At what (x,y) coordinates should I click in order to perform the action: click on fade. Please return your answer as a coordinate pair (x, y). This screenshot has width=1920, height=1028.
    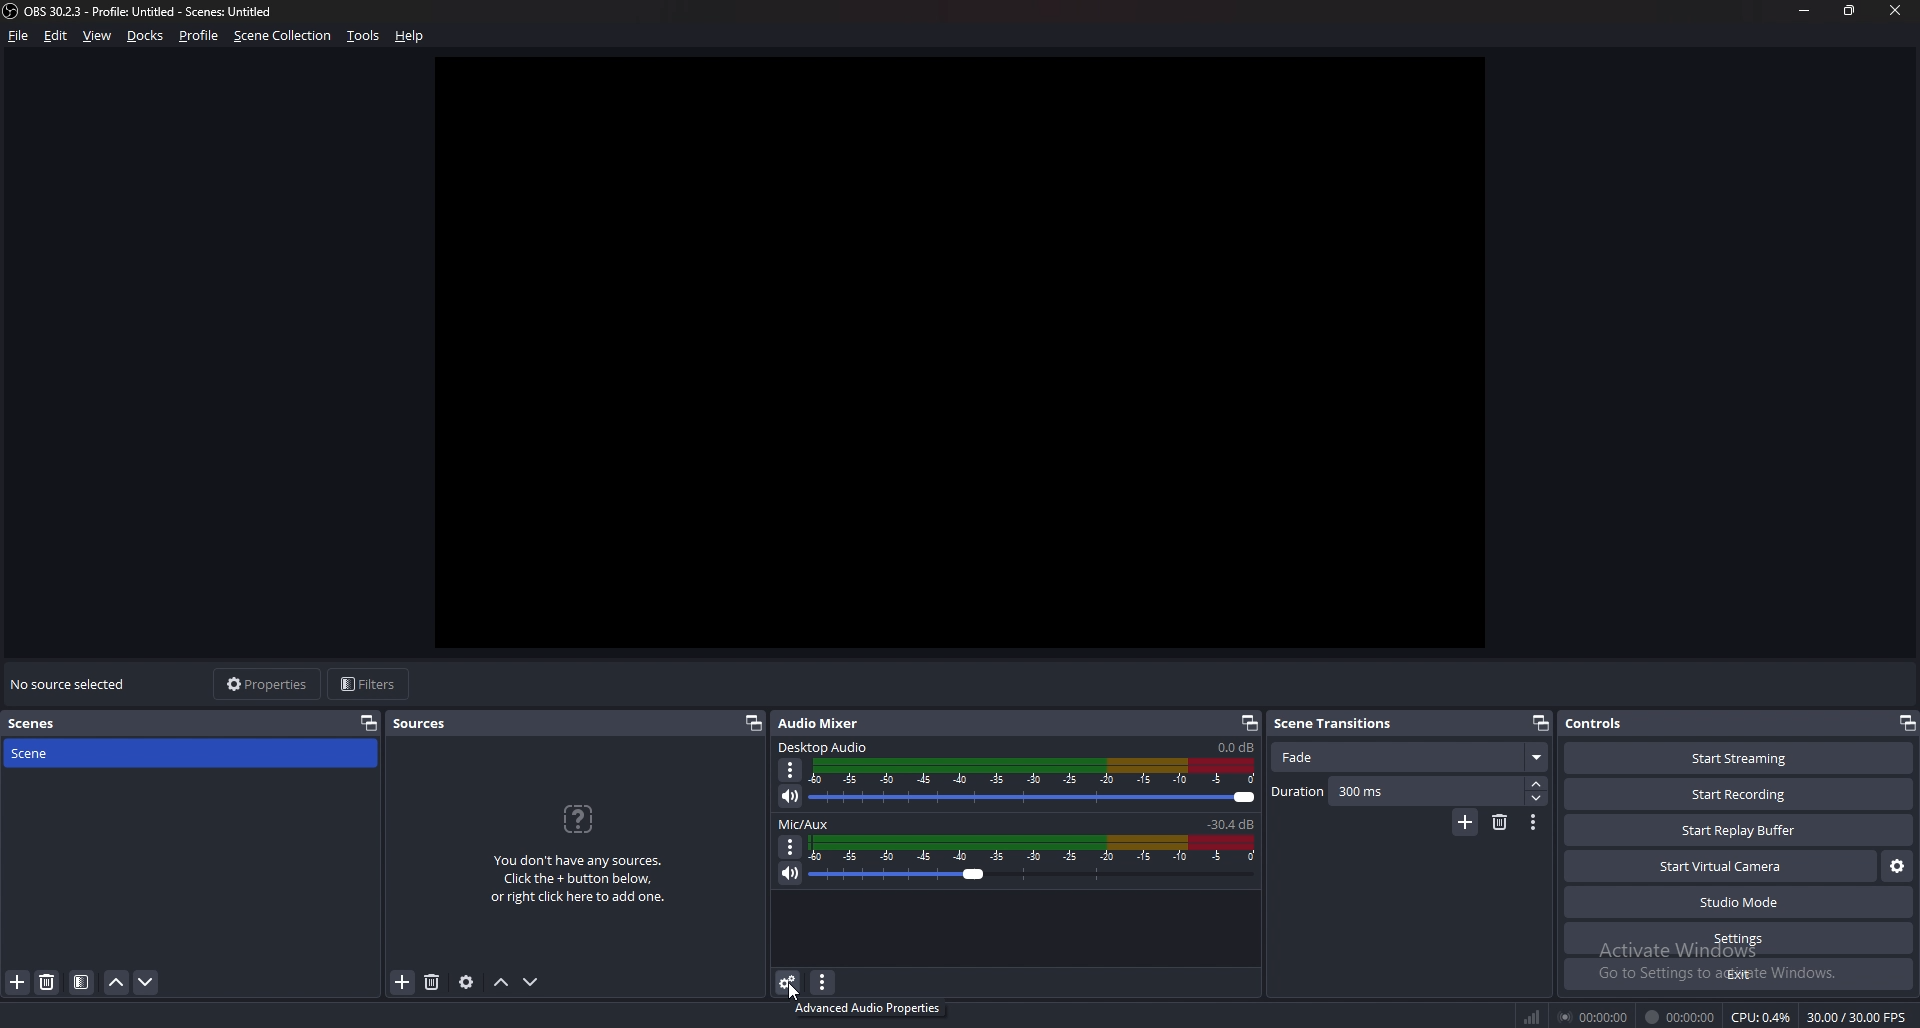
    Looking at the image, I should click on (1412, 755).